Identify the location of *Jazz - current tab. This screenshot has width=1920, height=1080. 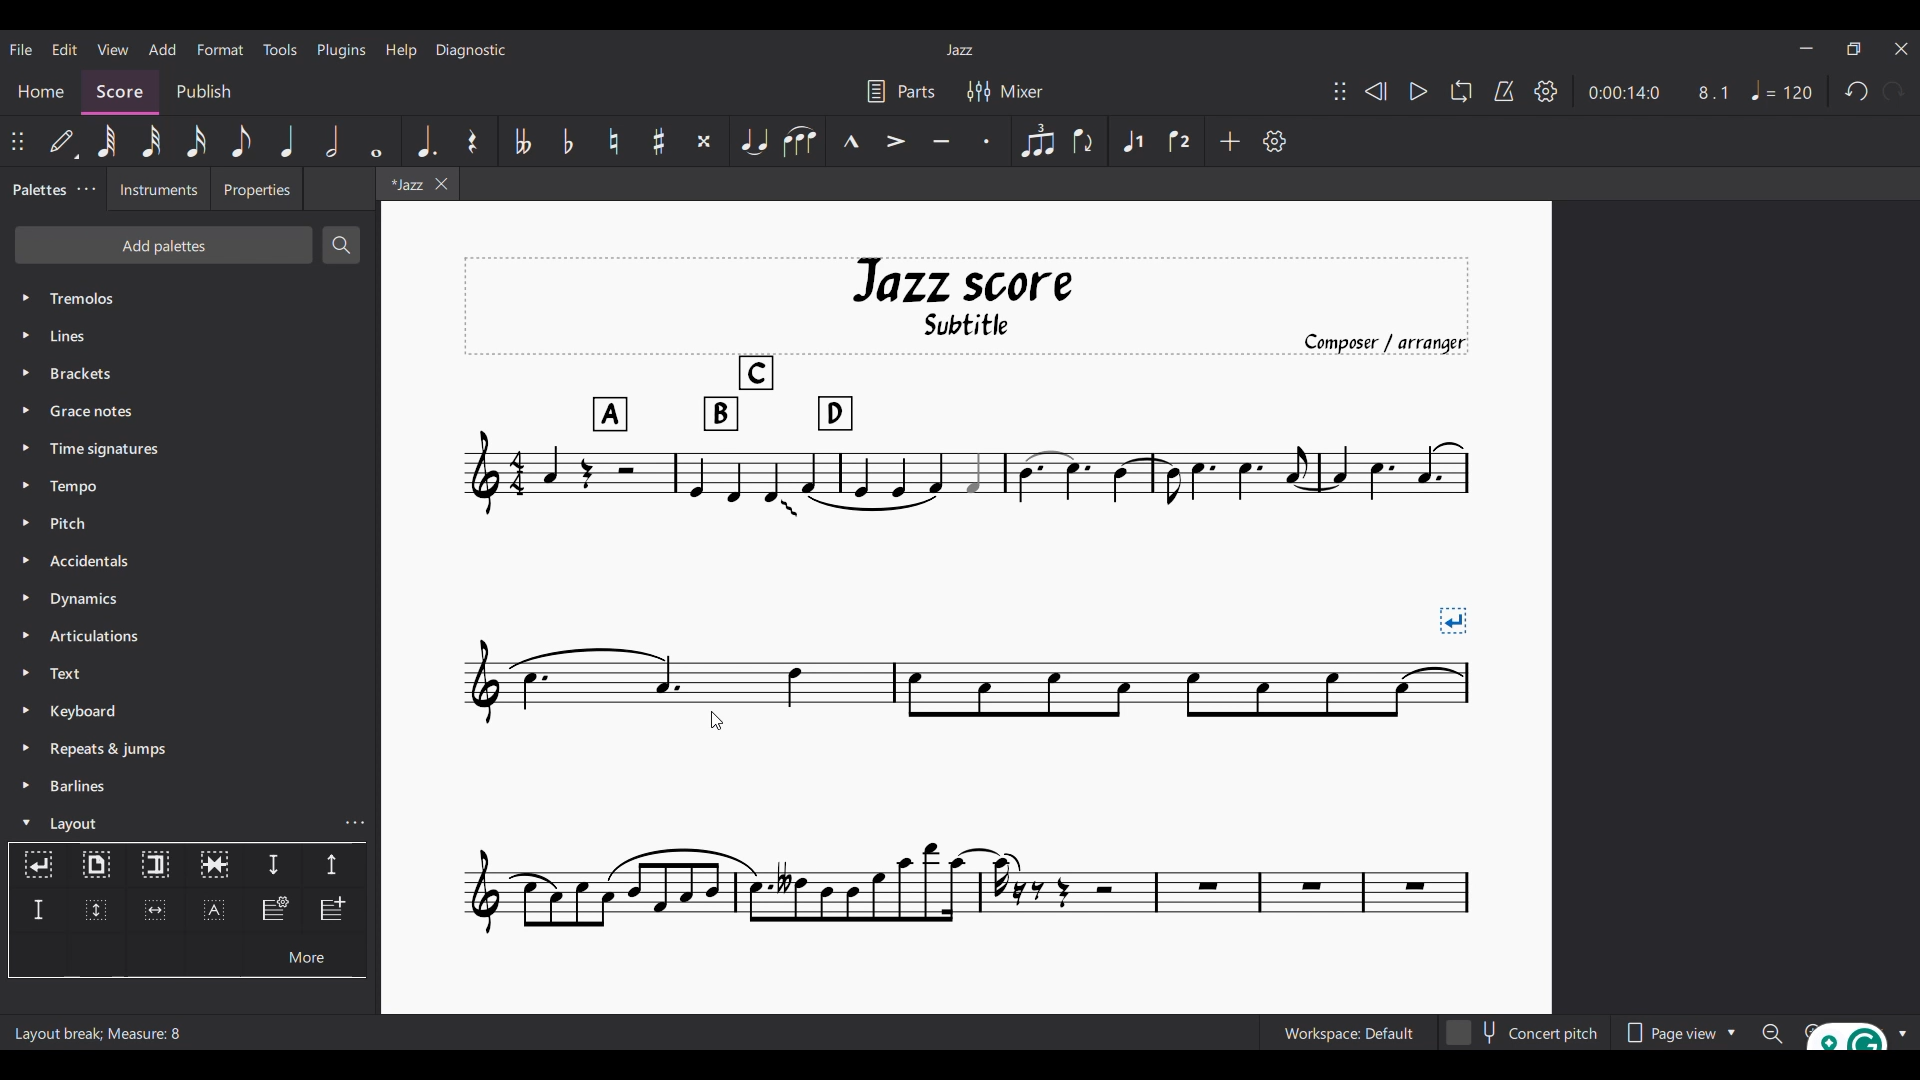
(404, 183).